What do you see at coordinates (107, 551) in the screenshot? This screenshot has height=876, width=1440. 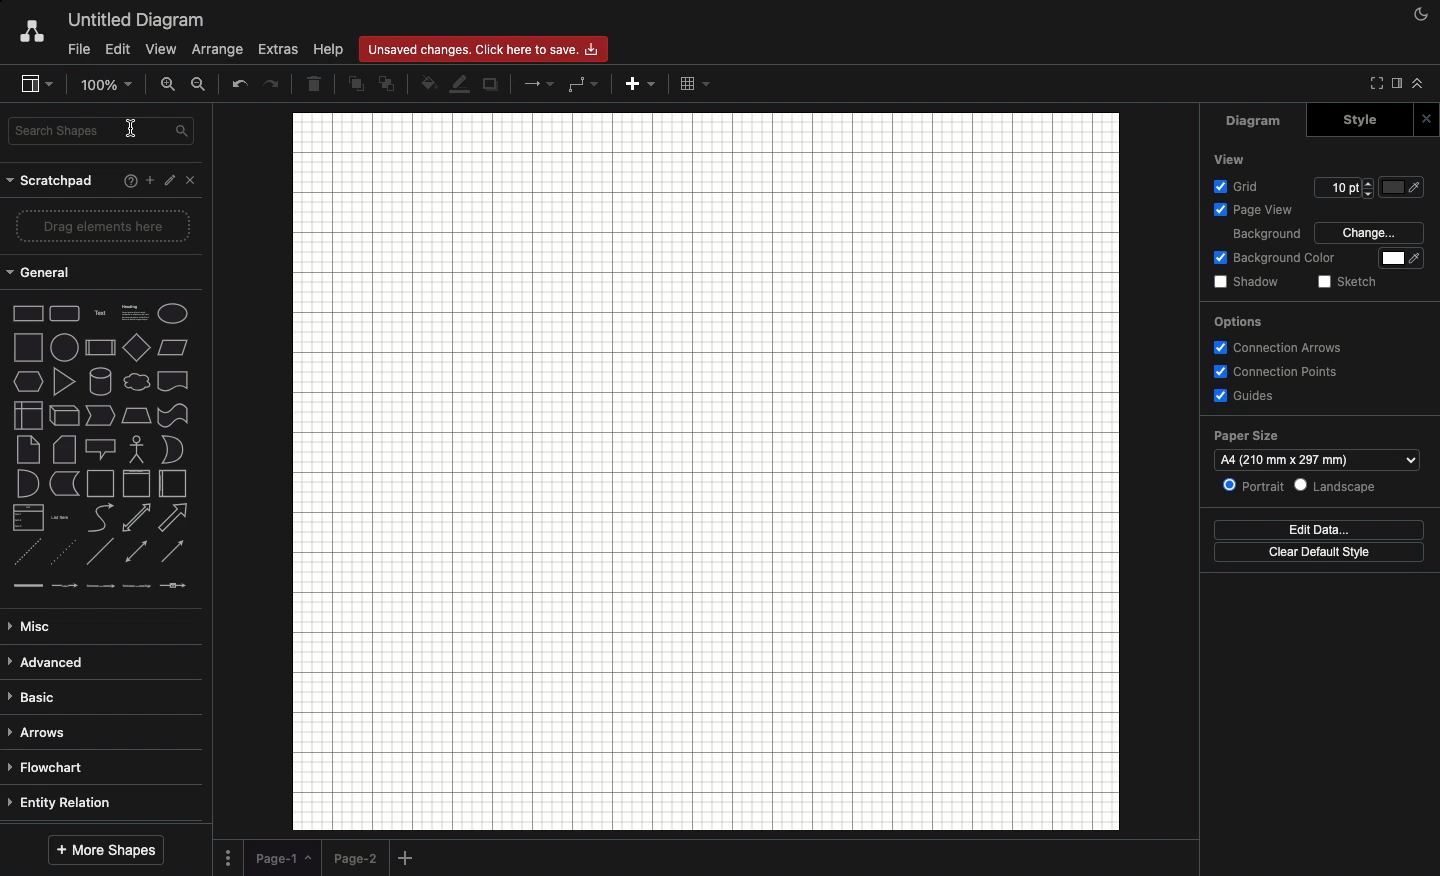 I see `type of arrow` at bounding box center [107, 551].